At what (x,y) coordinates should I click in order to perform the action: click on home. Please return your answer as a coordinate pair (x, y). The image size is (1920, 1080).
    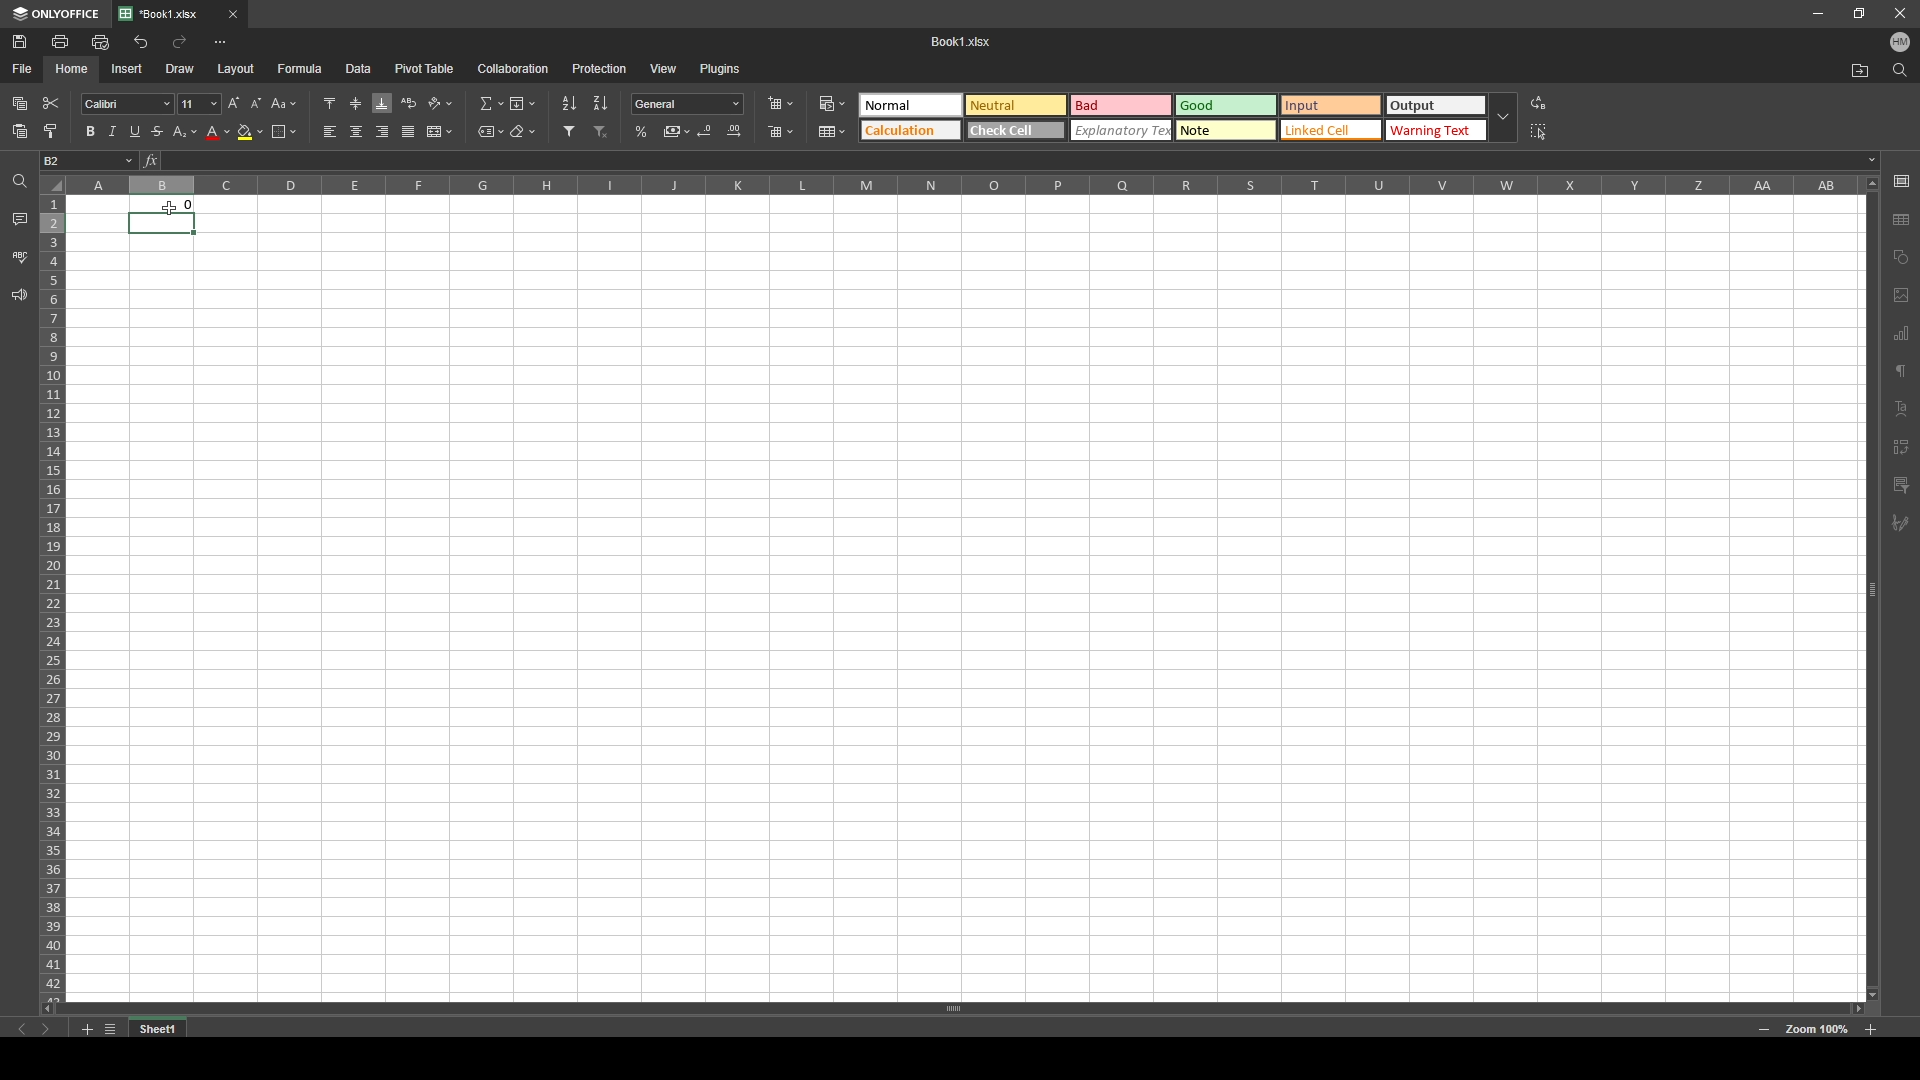
    Looking at the image, I should click on (74, 68).